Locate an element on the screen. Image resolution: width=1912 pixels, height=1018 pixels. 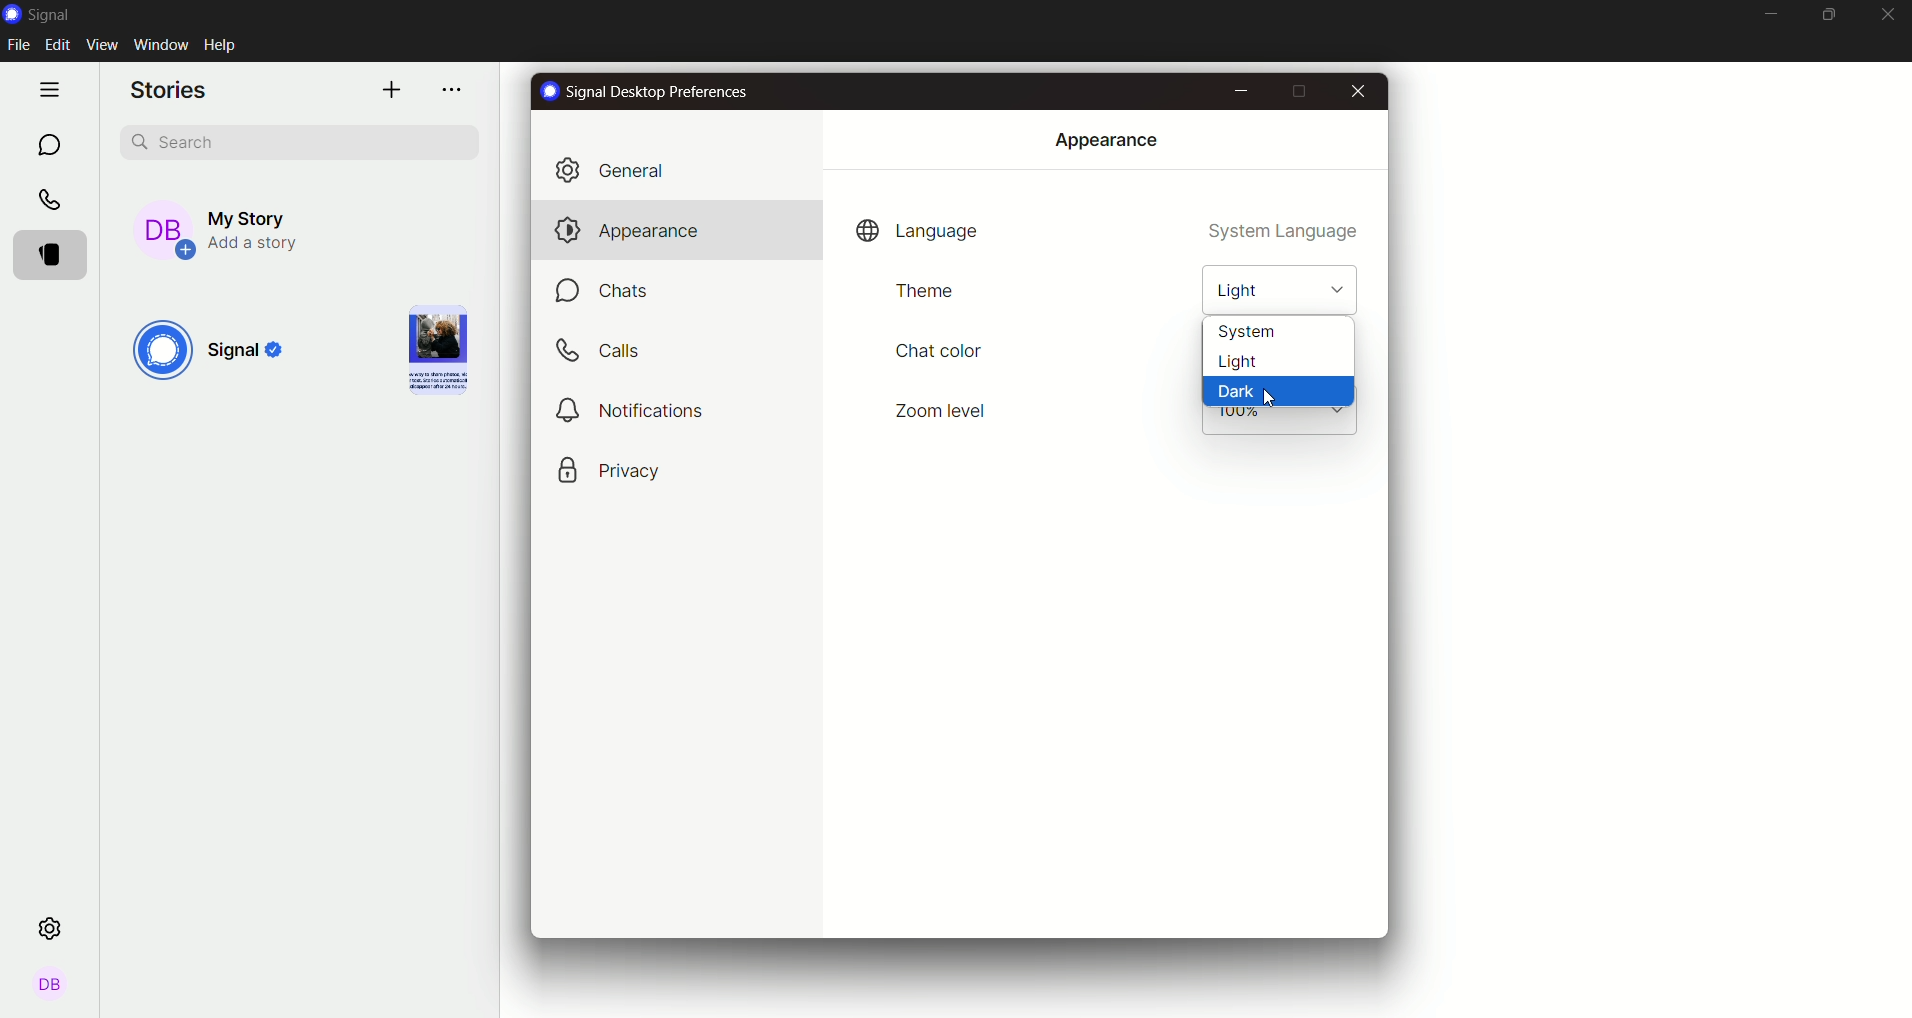
notifications is located at coordinates (634, 410).